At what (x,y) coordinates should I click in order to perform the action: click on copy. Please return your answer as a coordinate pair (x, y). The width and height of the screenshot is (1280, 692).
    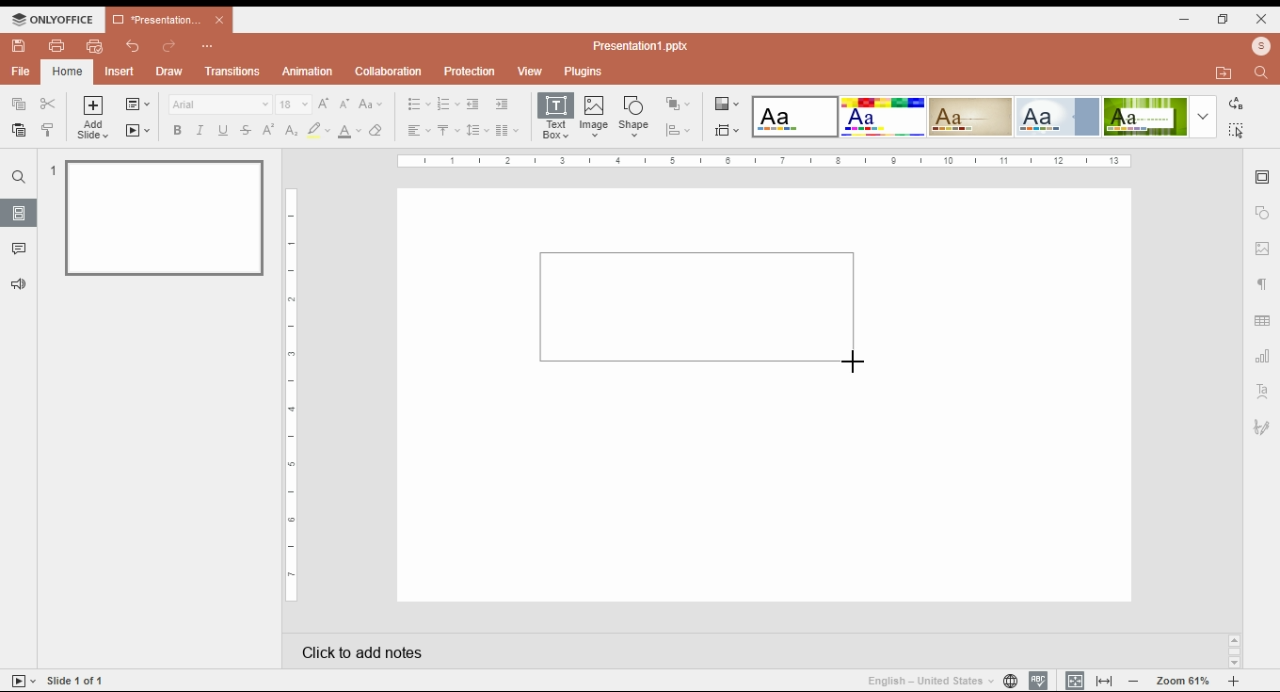
    Looking at the image, I should click on (20, 104).